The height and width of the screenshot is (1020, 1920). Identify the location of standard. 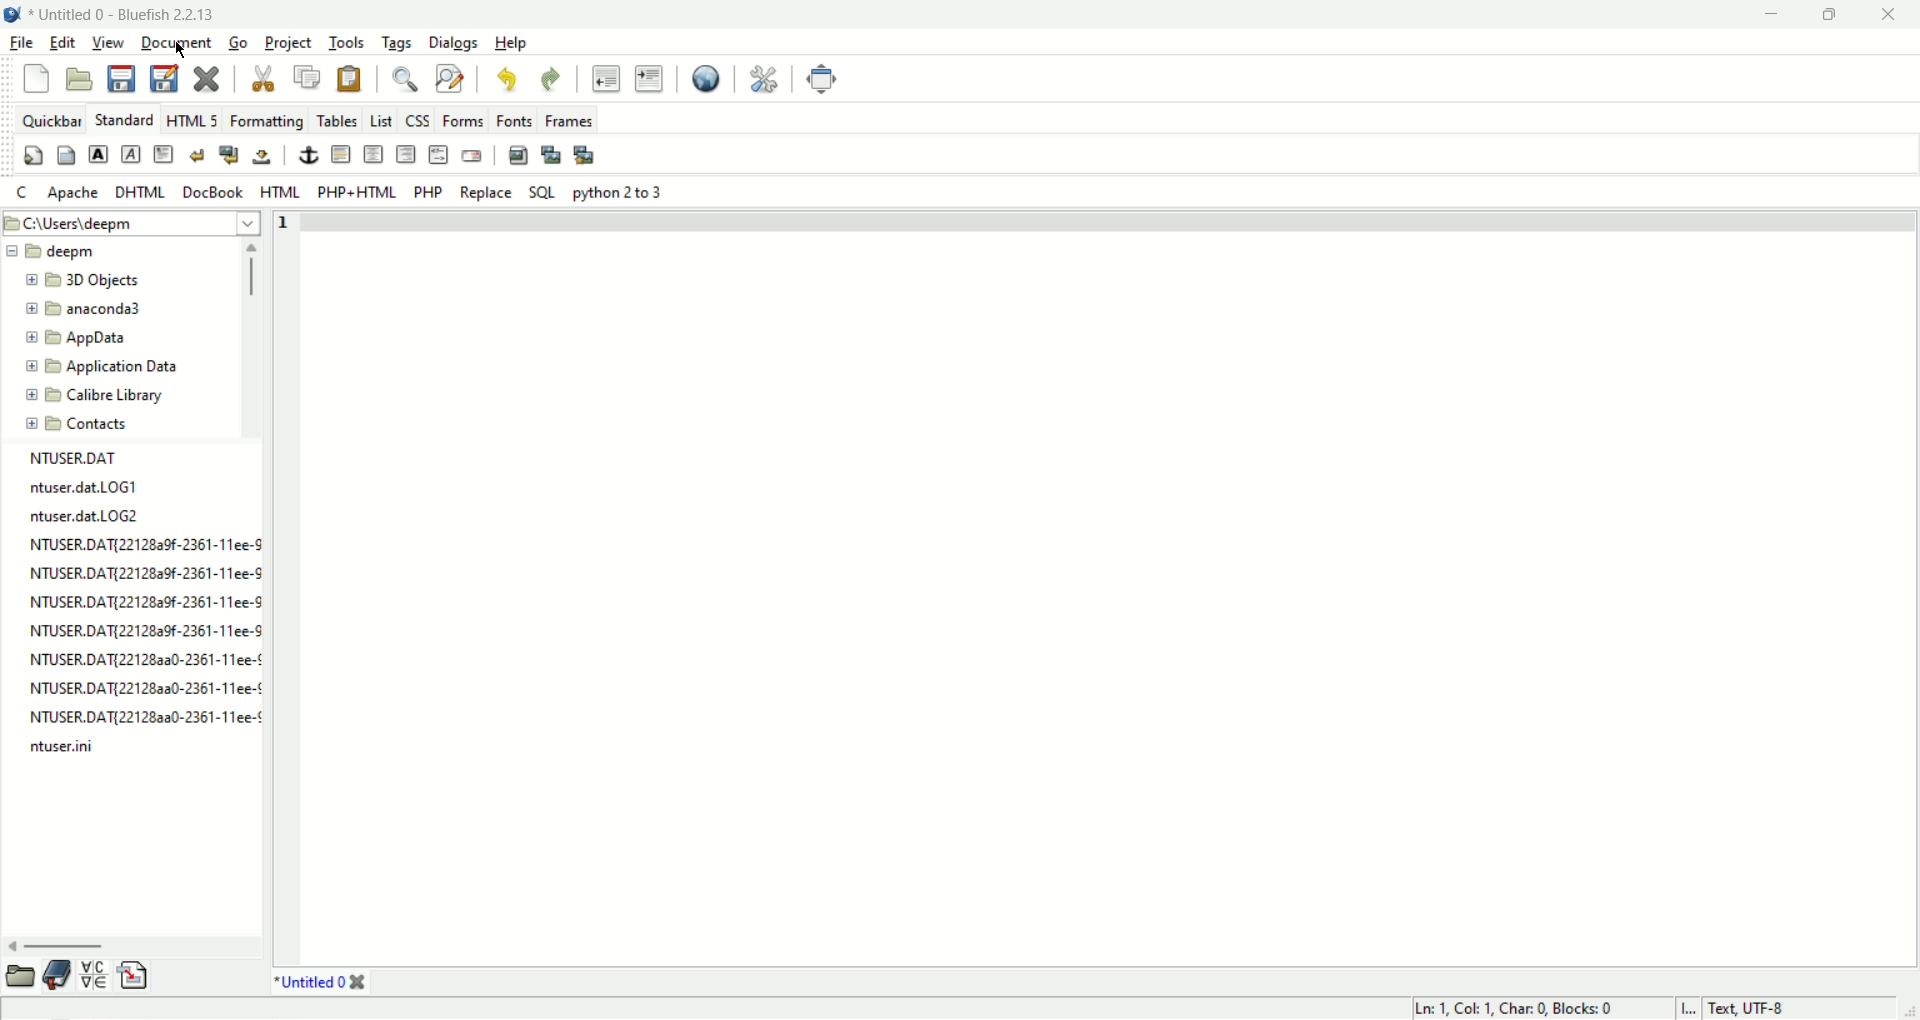
(124, 119).